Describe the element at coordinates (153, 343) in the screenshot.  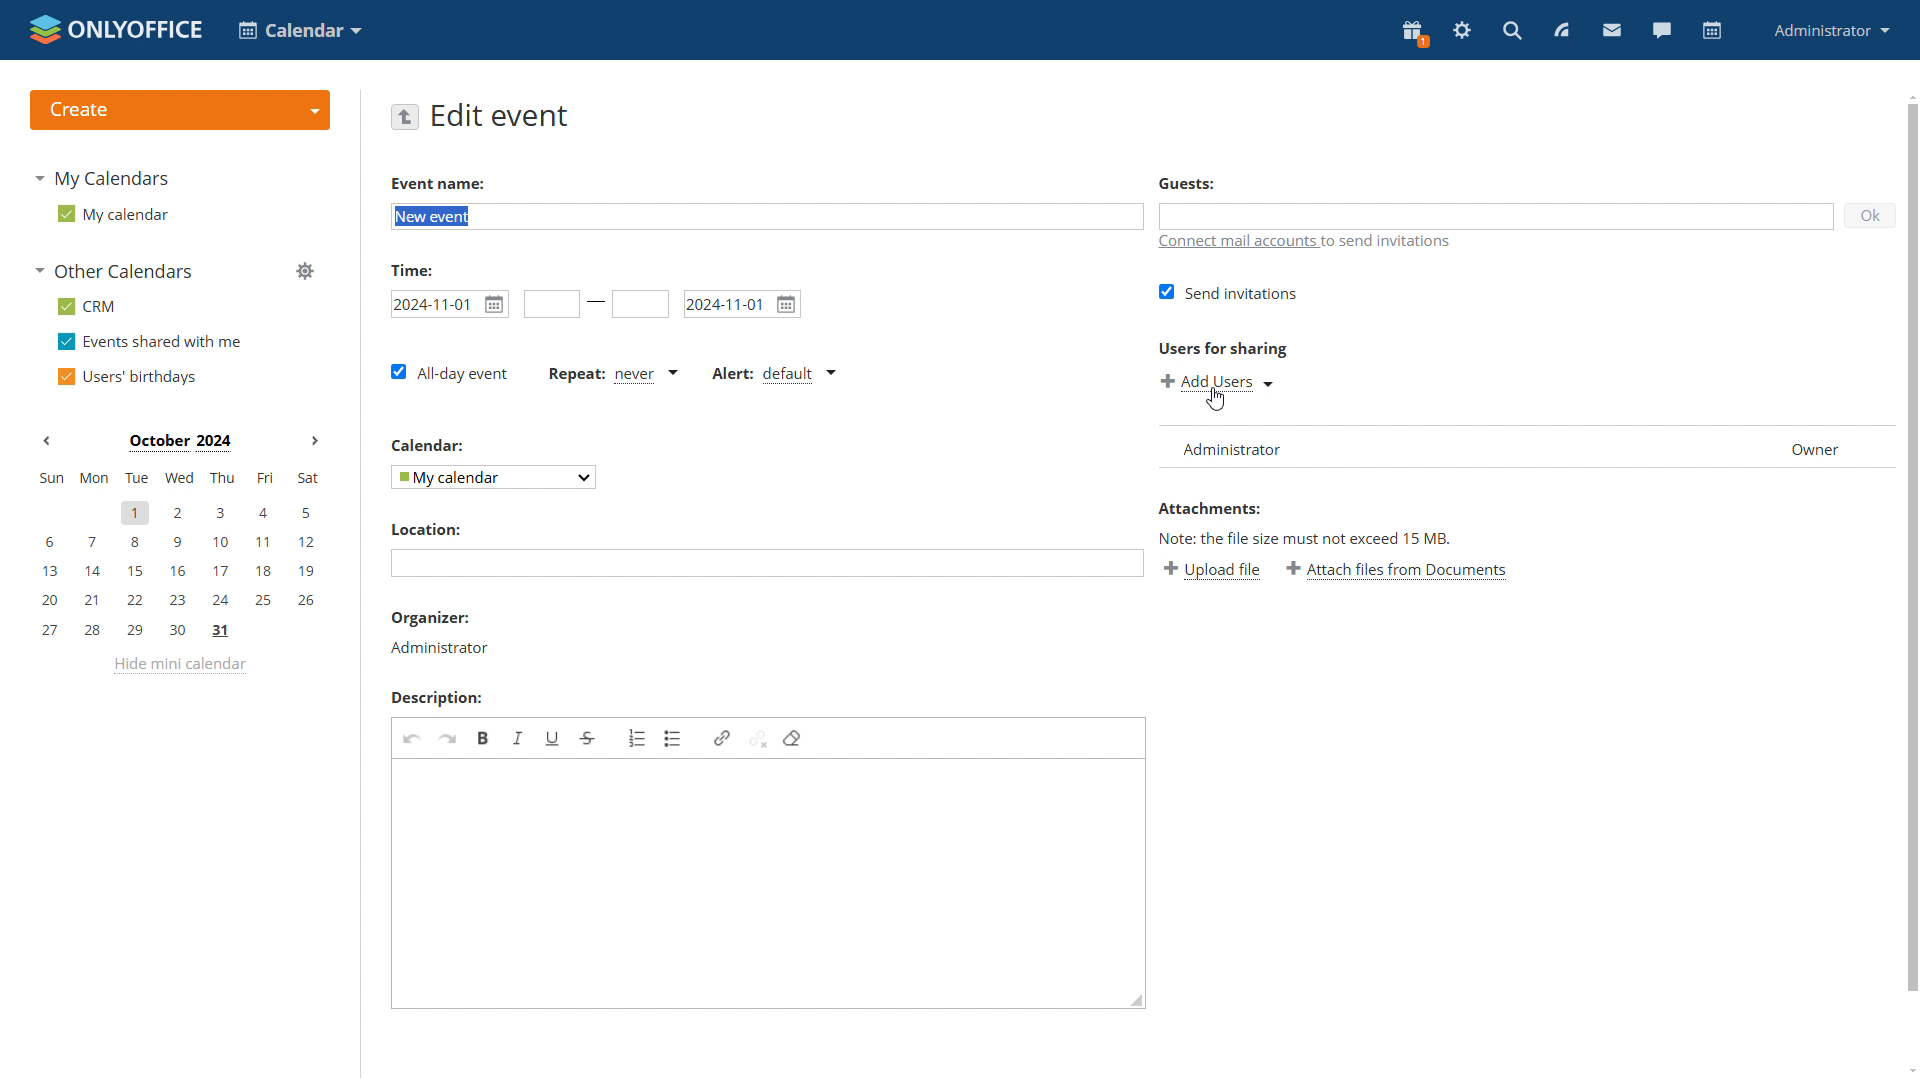
I see `events shared with me` at that location.